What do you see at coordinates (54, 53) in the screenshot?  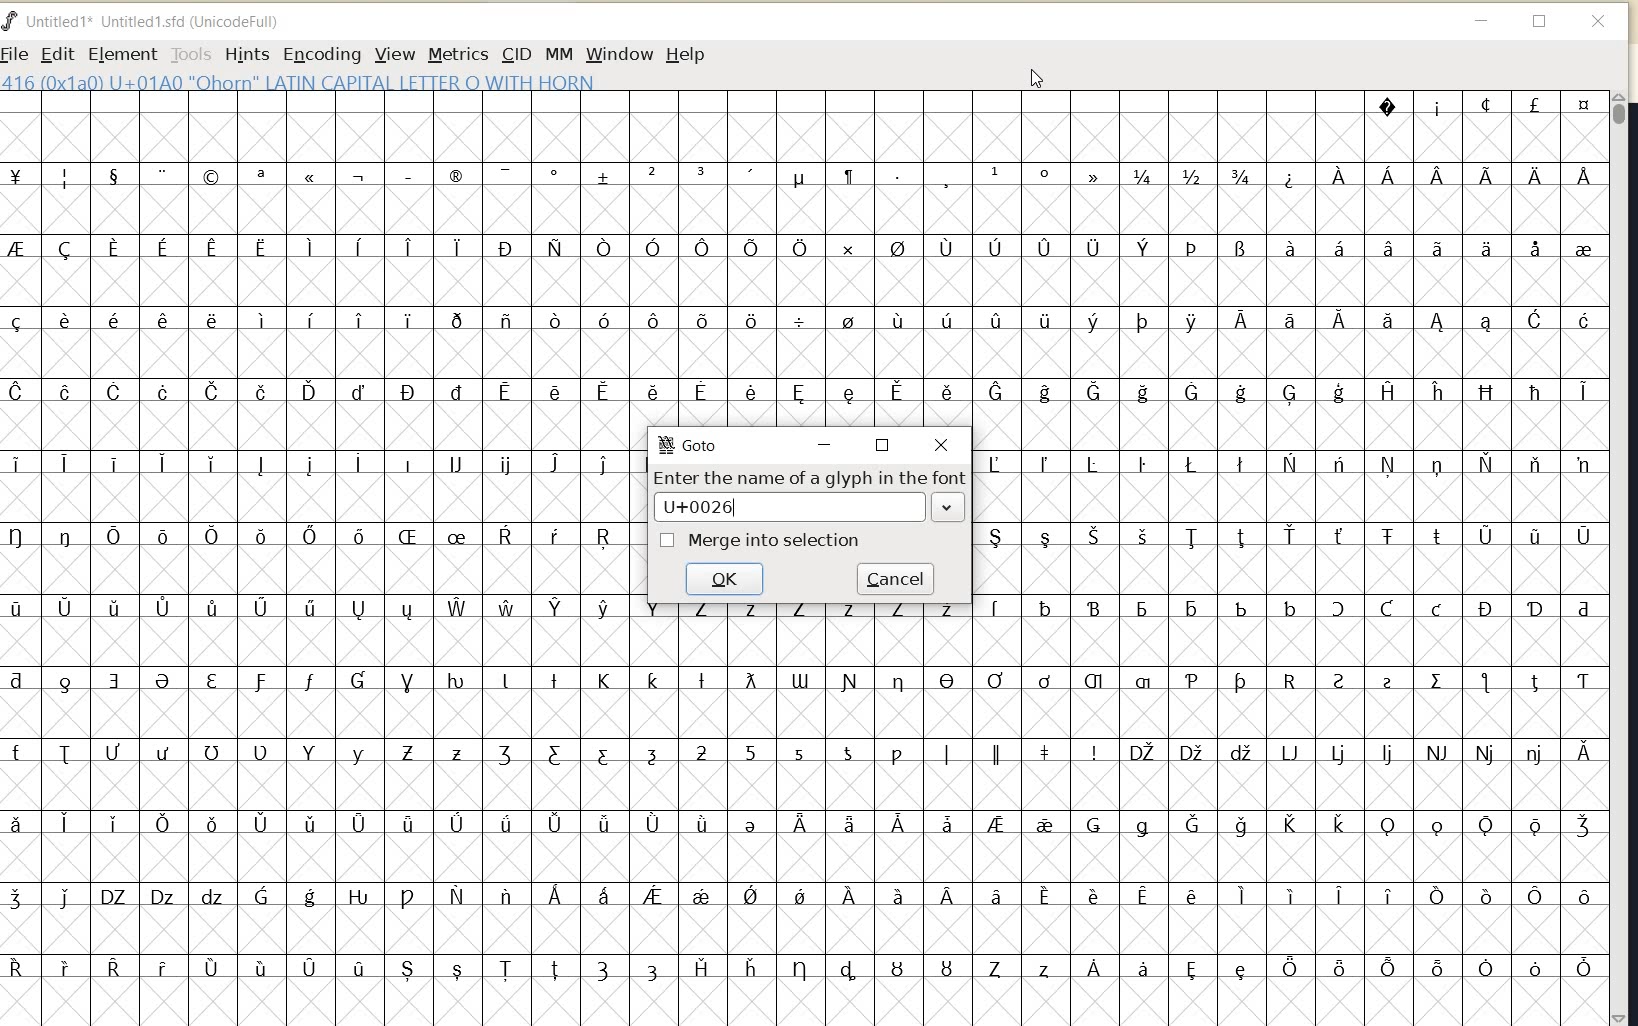 I see `EDIT` at bounding box center [54, 53].